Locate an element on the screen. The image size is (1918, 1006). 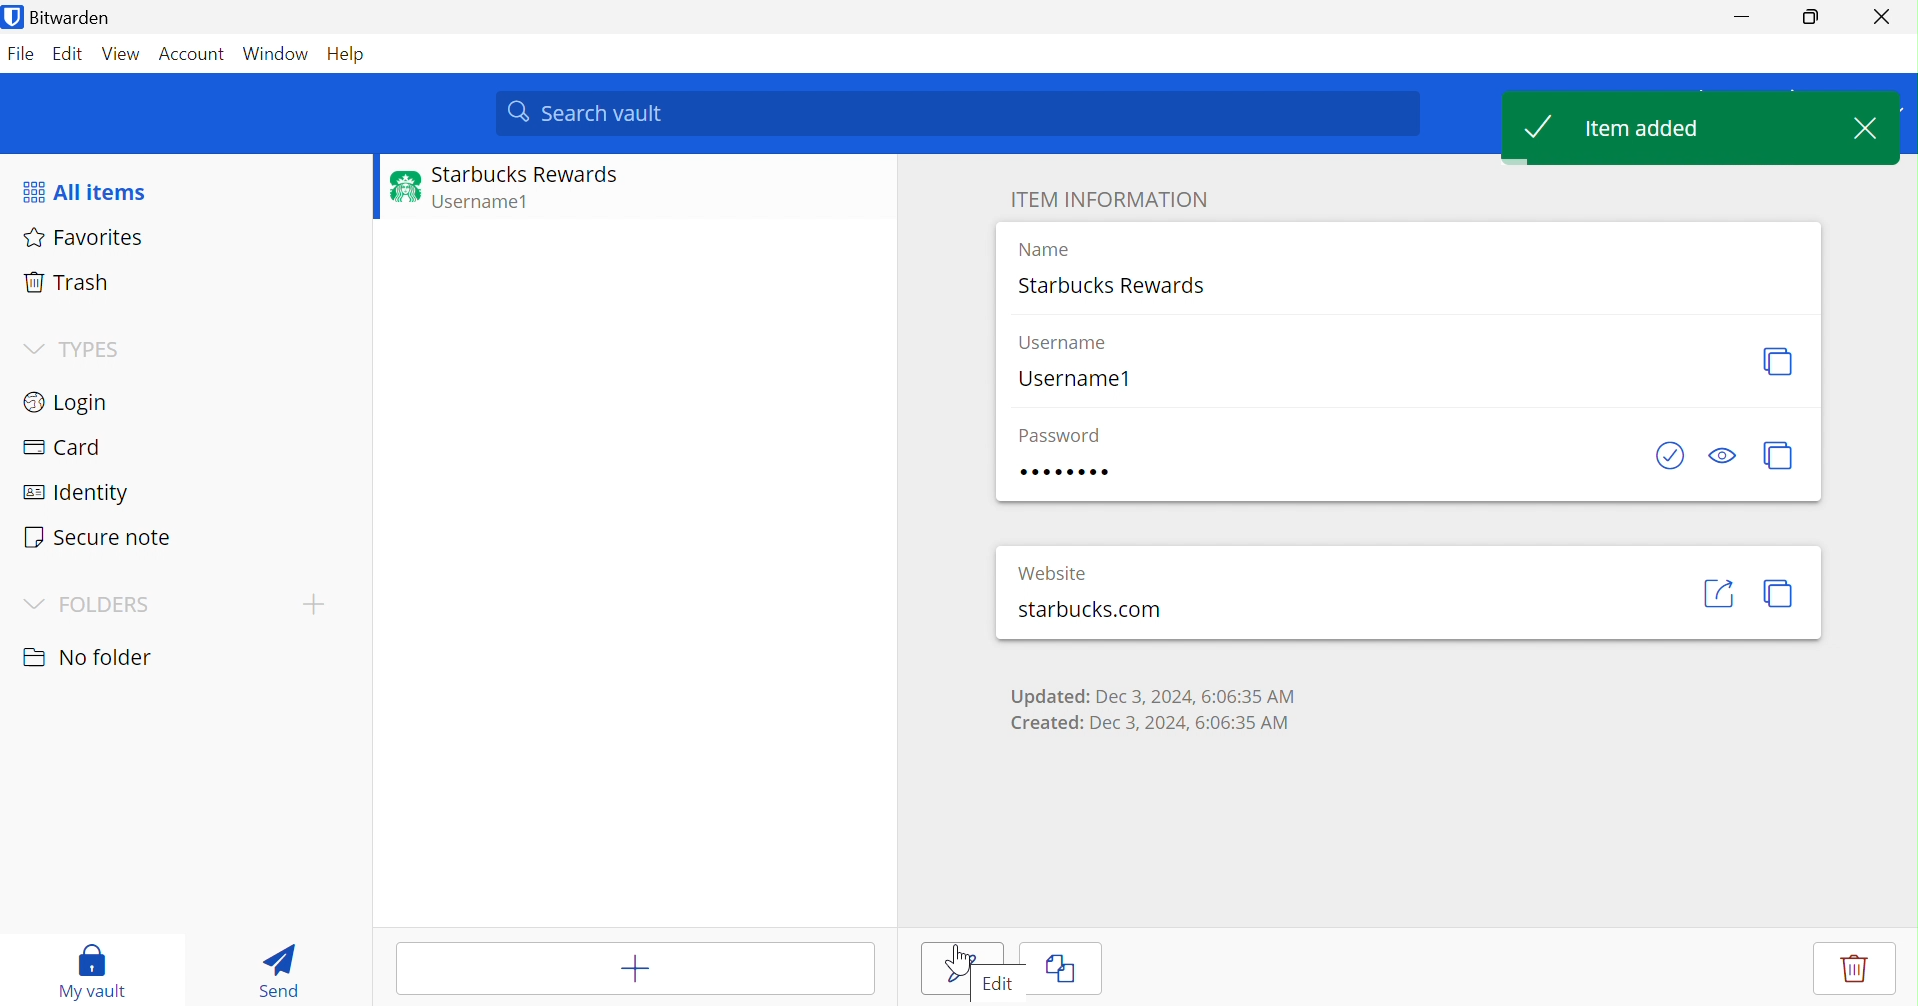
Drop Down is located at coordinates (35, 350).